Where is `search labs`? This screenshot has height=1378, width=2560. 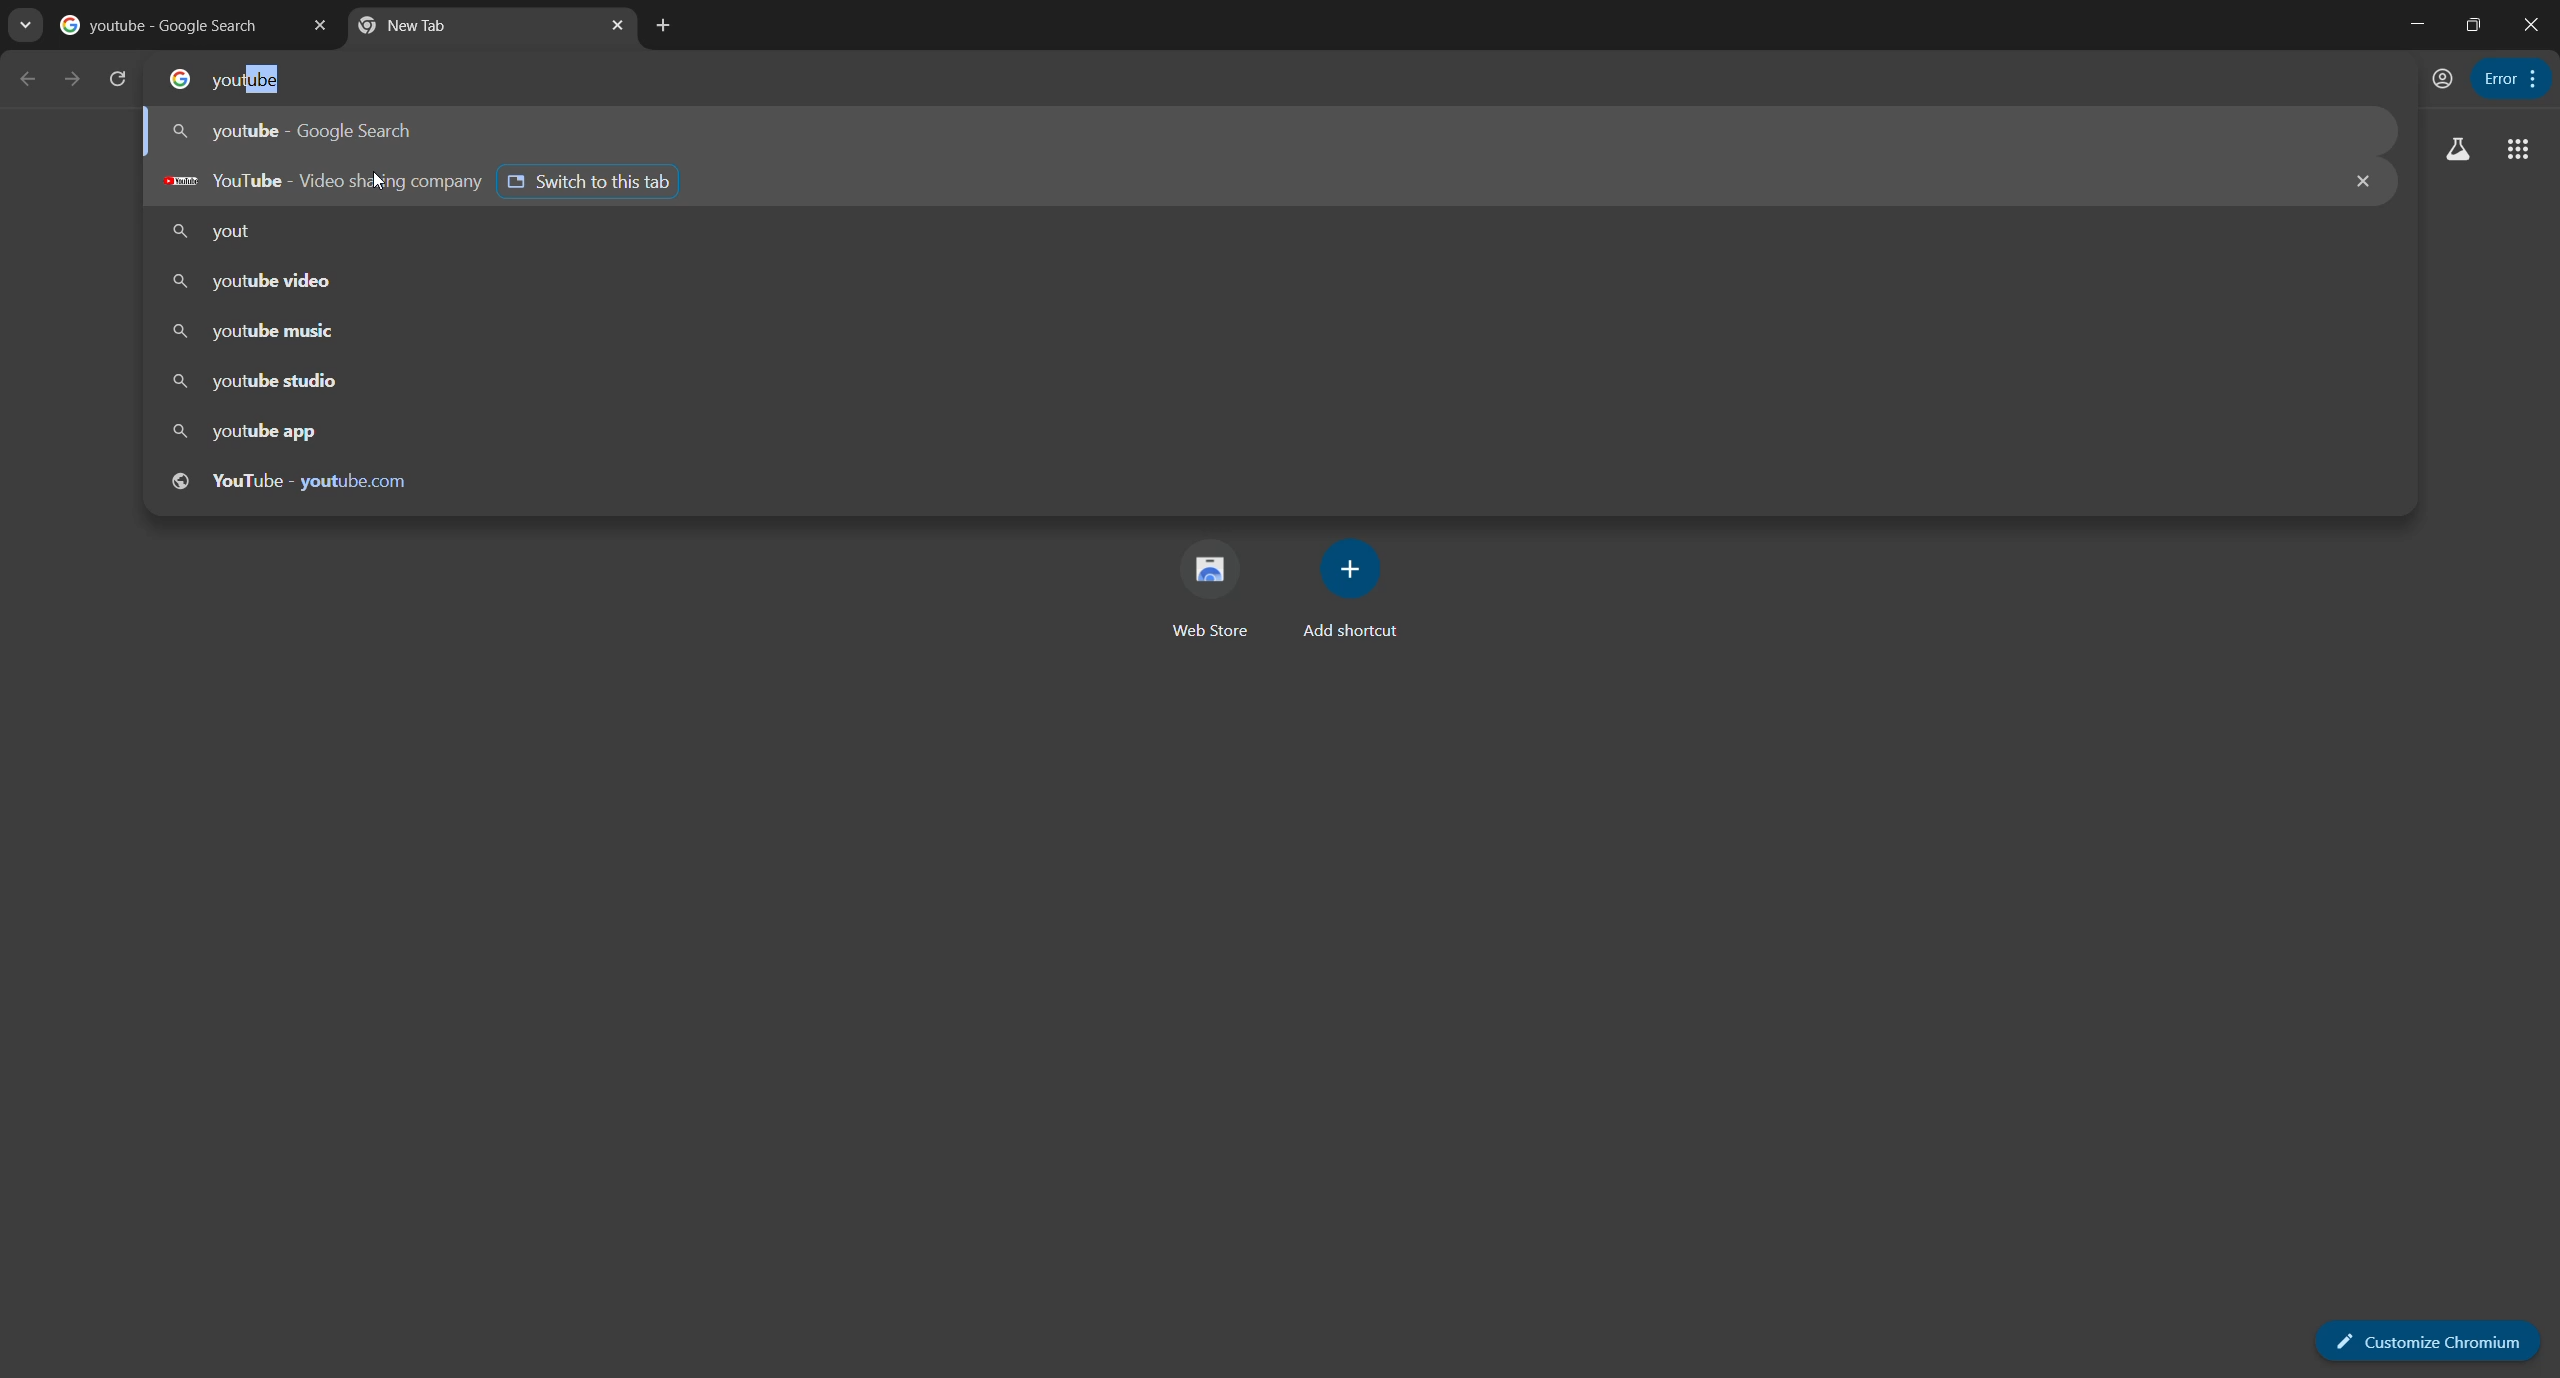
search labs is located at coordinates (2457, 151).